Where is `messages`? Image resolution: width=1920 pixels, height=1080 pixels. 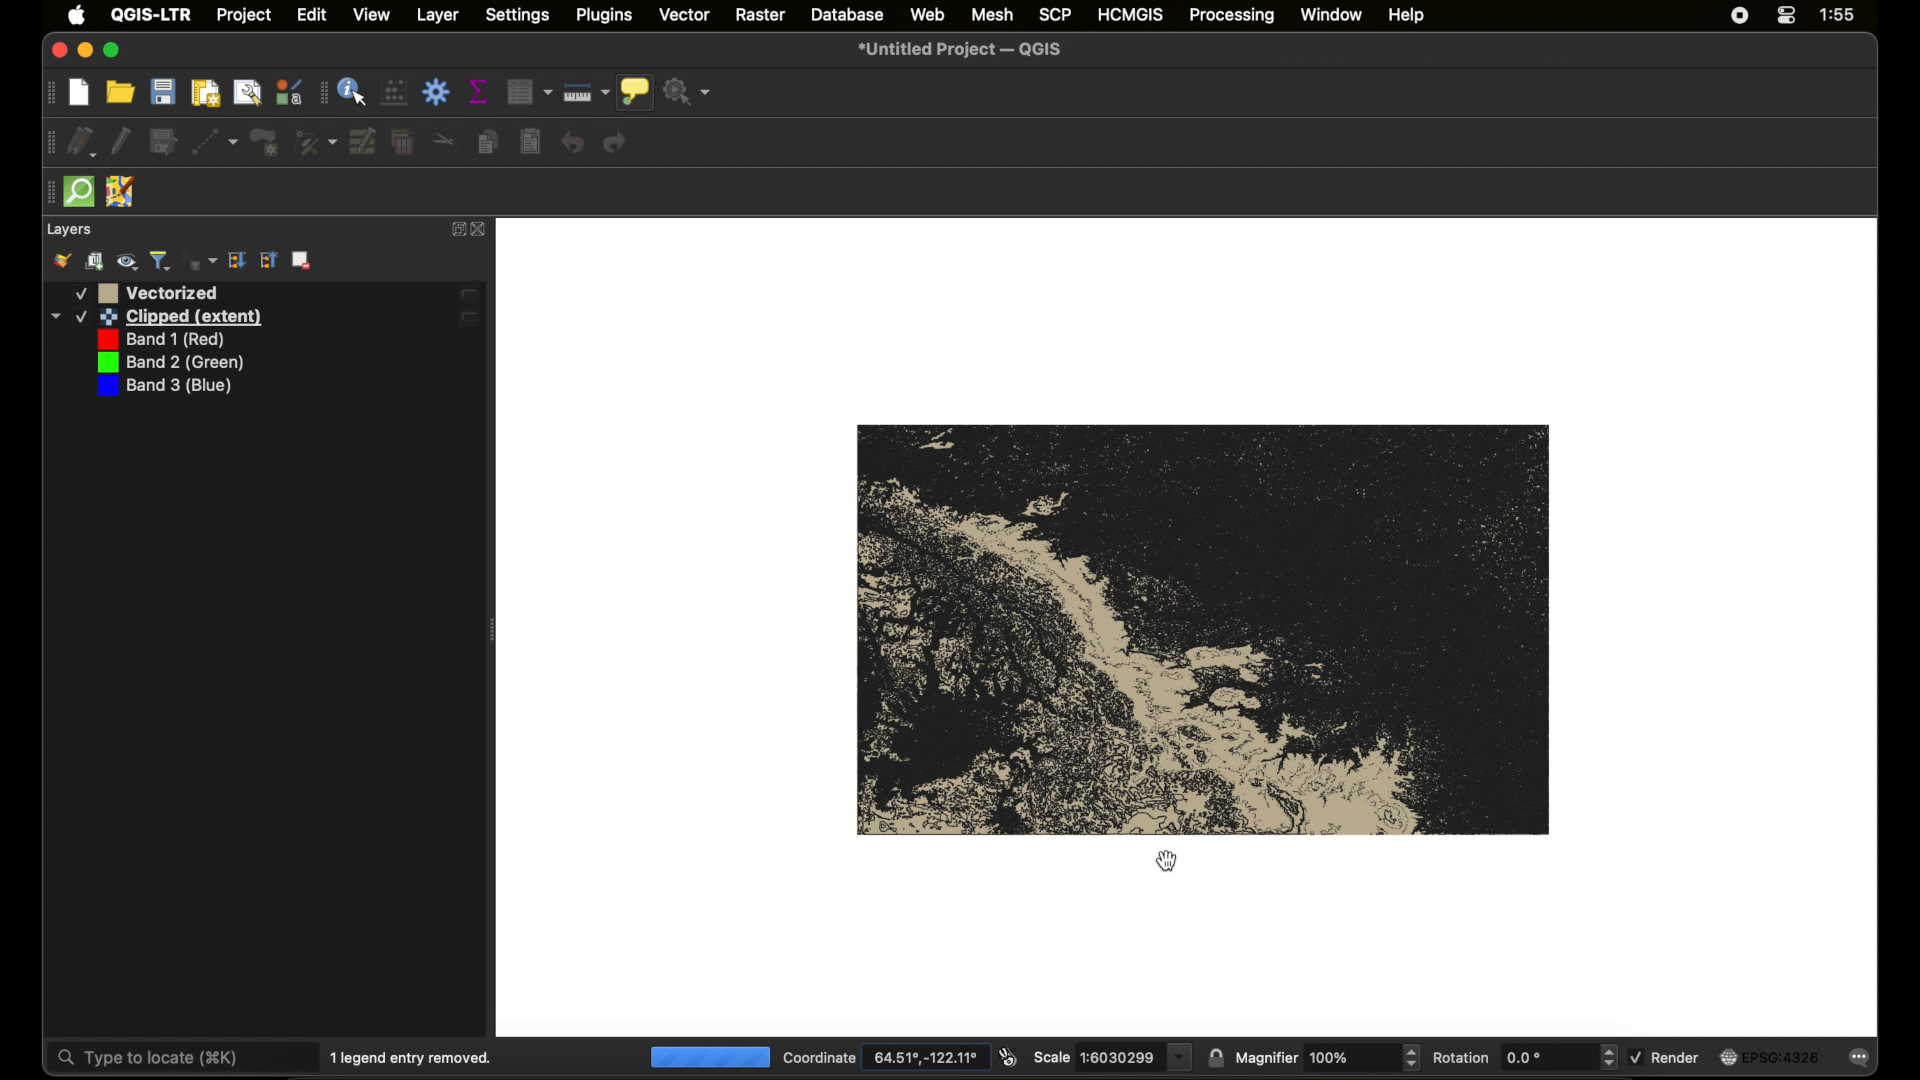
messages is located at coordinates (1860, 1058).